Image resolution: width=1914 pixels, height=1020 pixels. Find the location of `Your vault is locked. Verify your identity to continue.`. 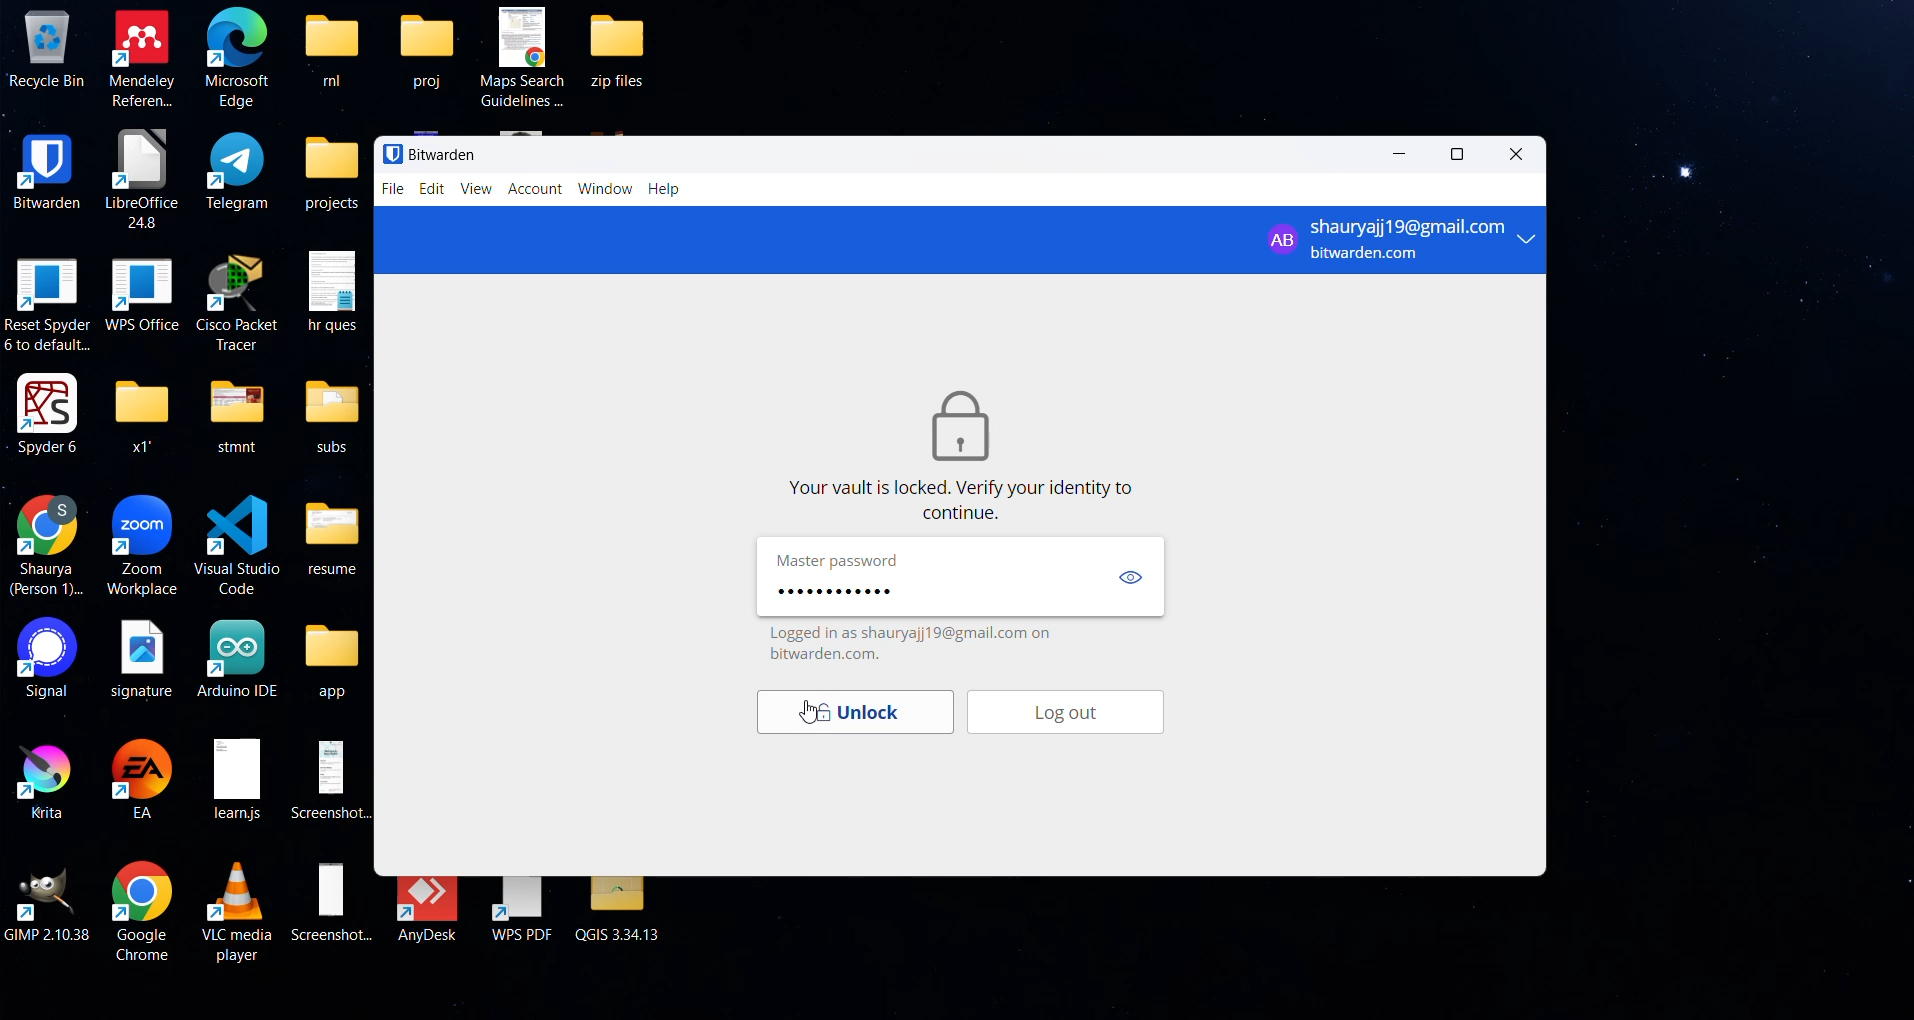

Your vault is locked. Verify your identity to continue. is located at coordinates (966, 501).